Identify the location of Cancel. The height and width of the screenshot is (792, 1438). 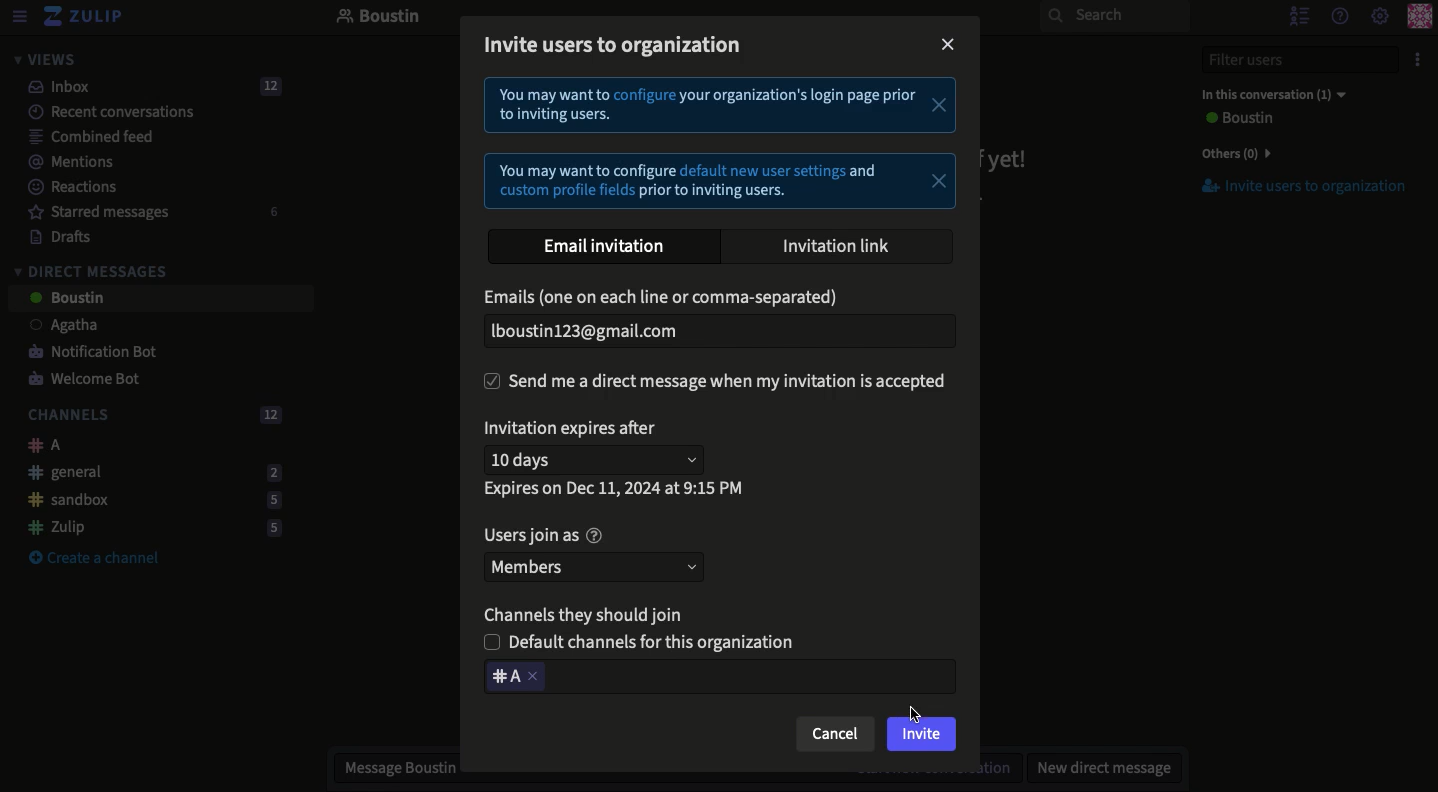
(835, 734).